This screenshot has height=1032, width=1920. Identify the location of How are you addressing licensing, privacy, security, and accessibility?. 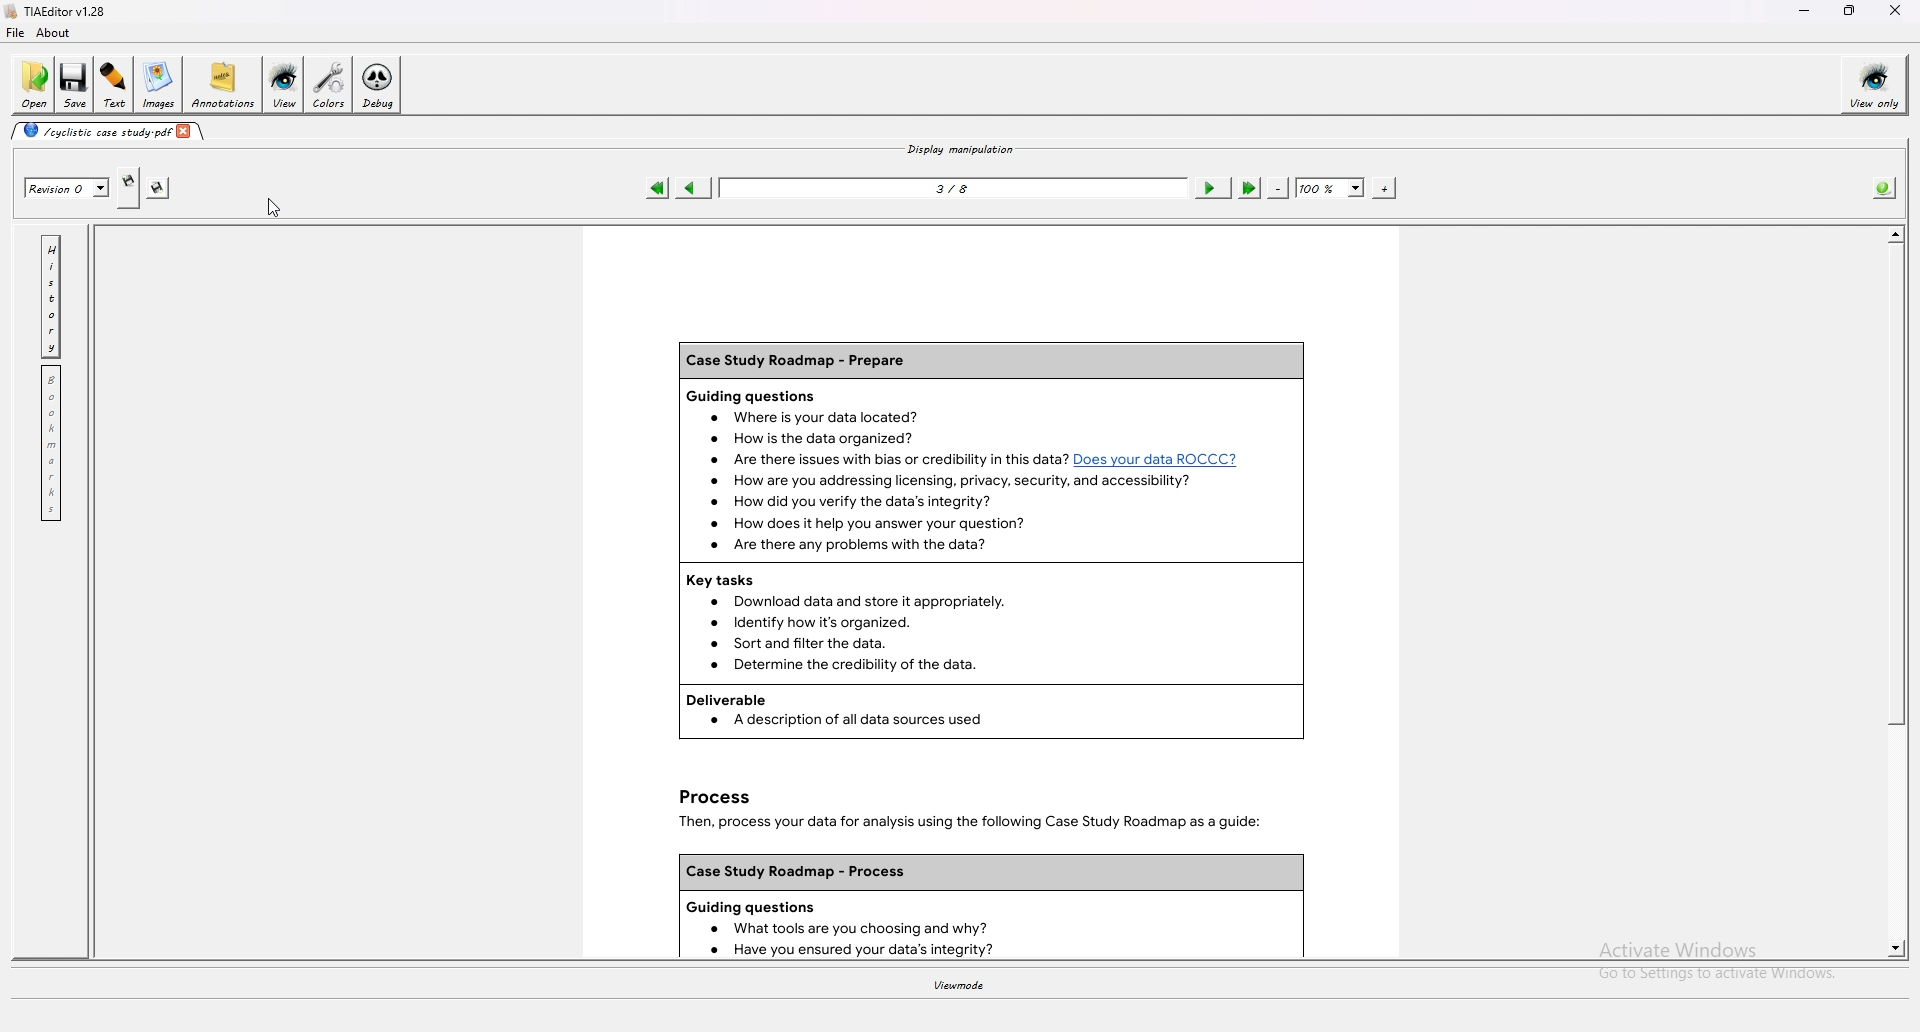
(953, 480).